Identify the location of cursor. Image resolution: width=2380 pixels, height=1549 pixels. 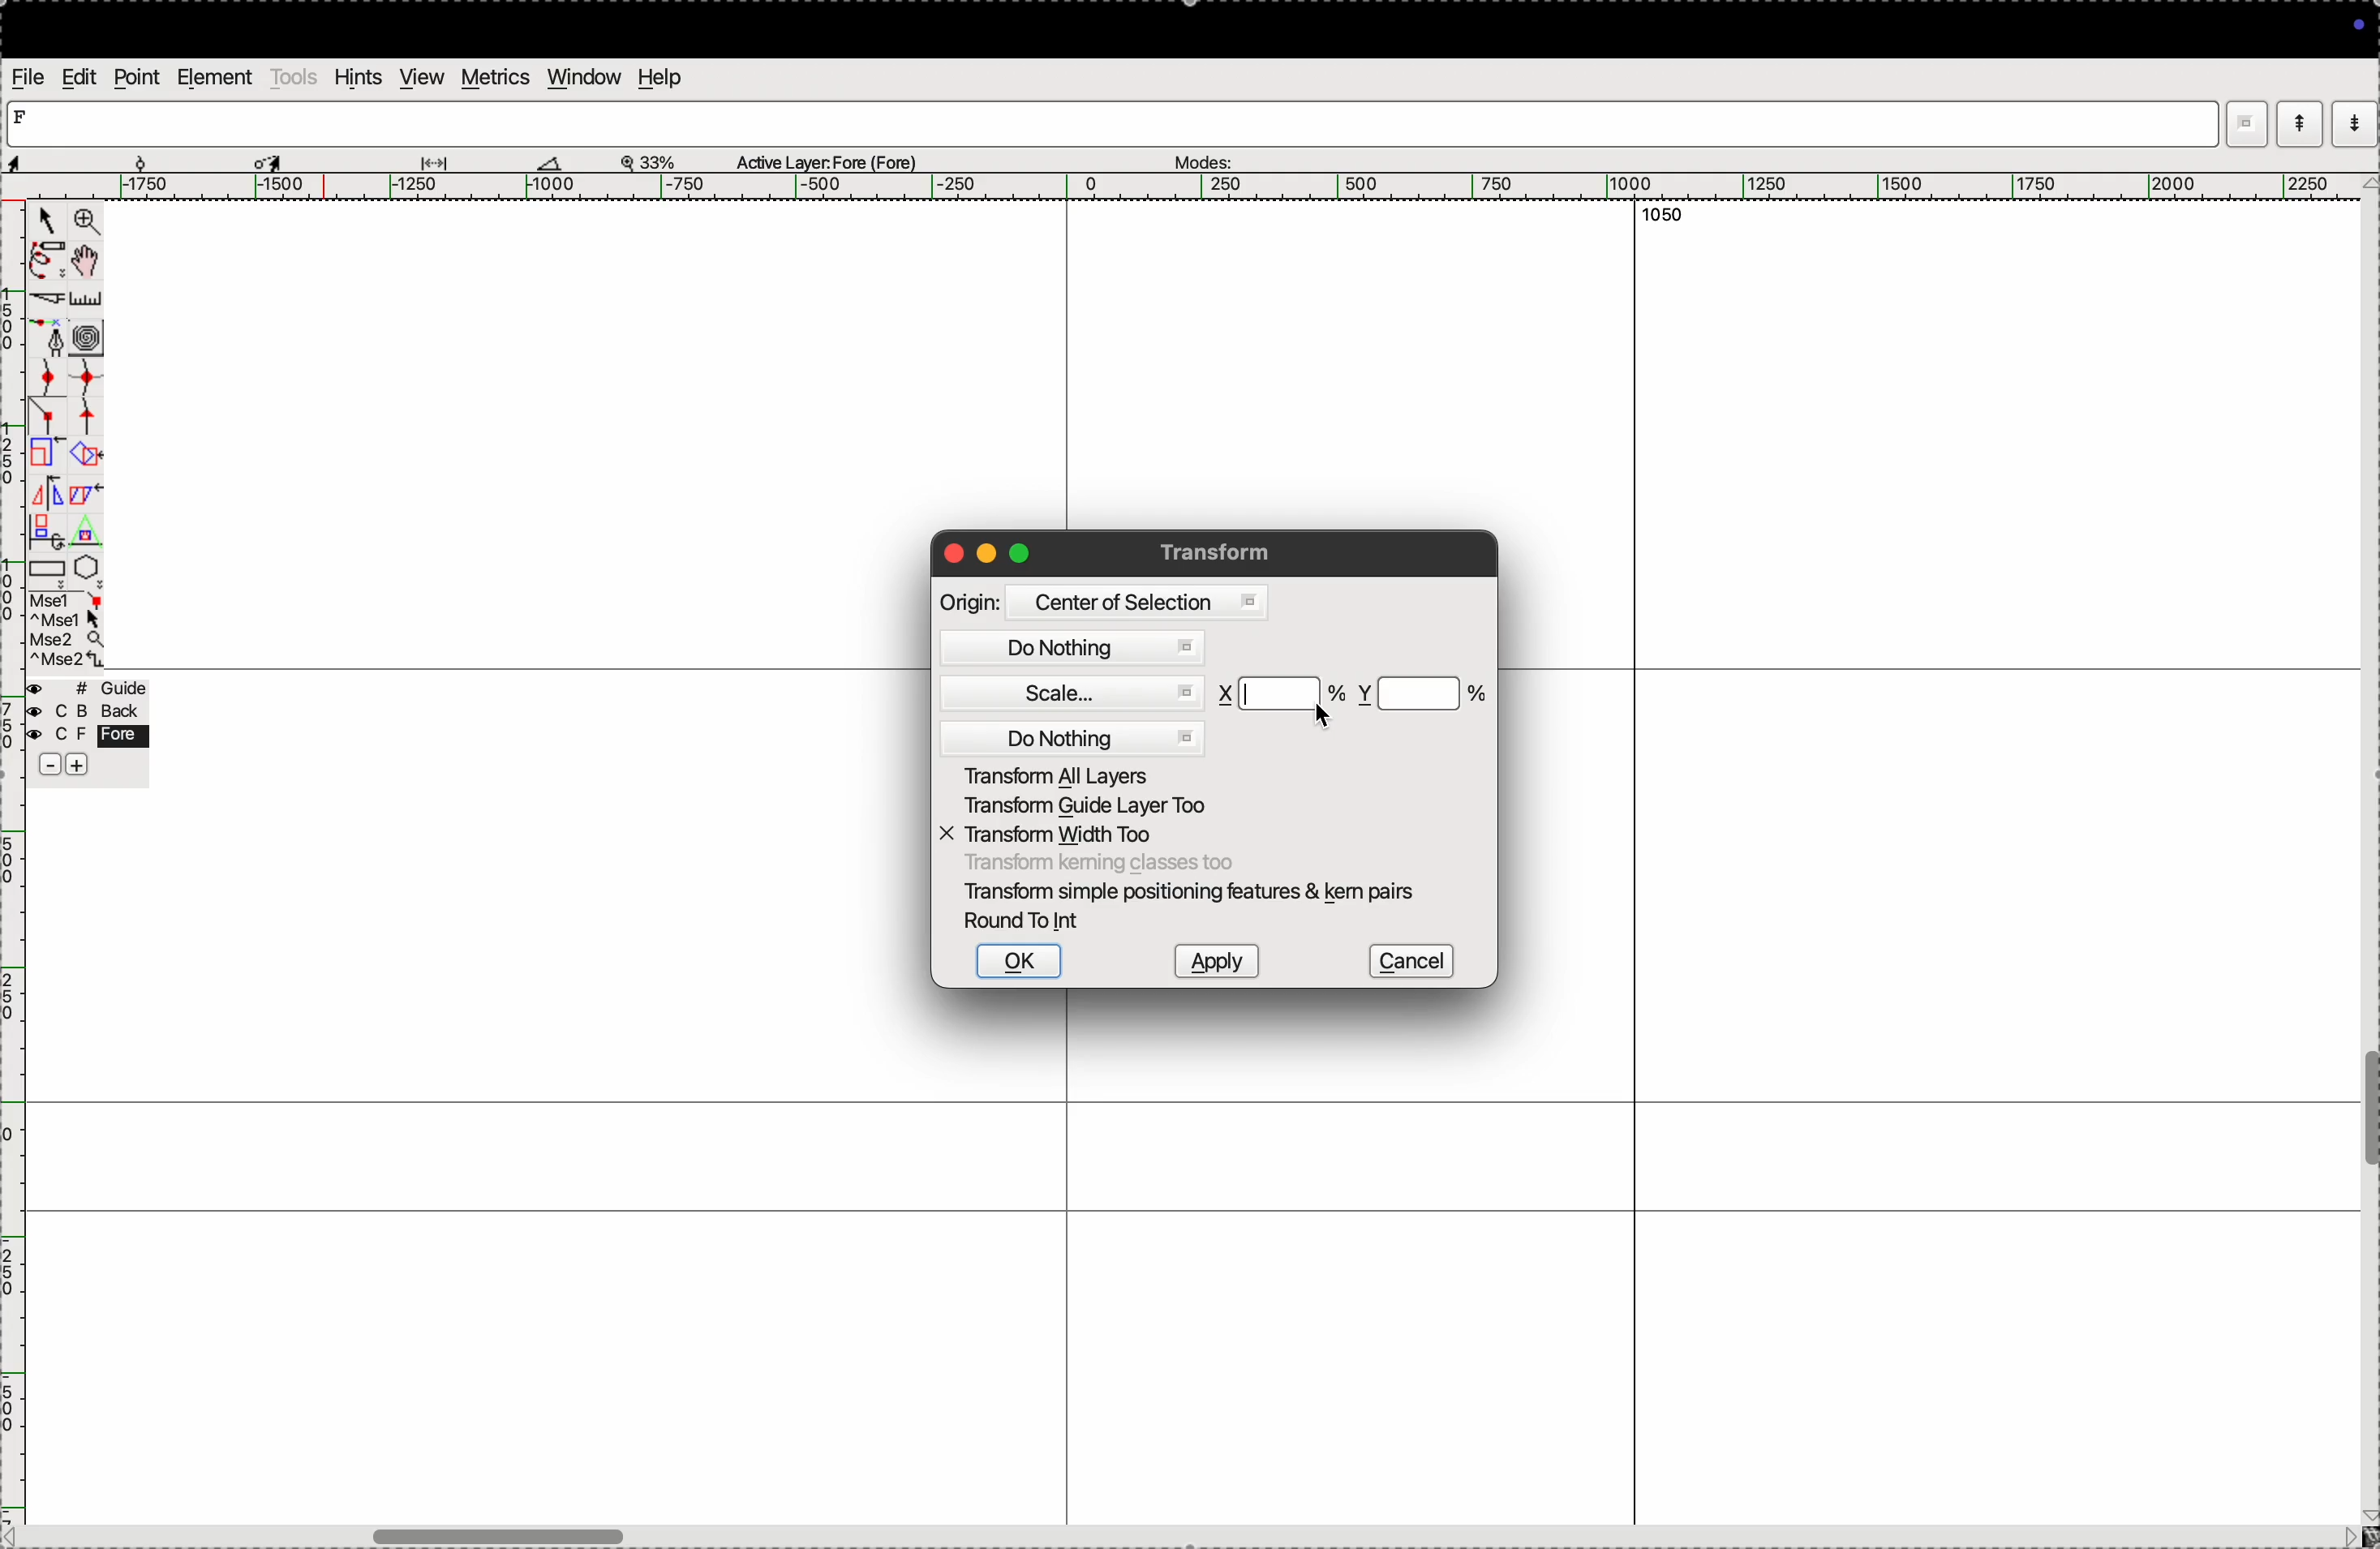
(44, 222).